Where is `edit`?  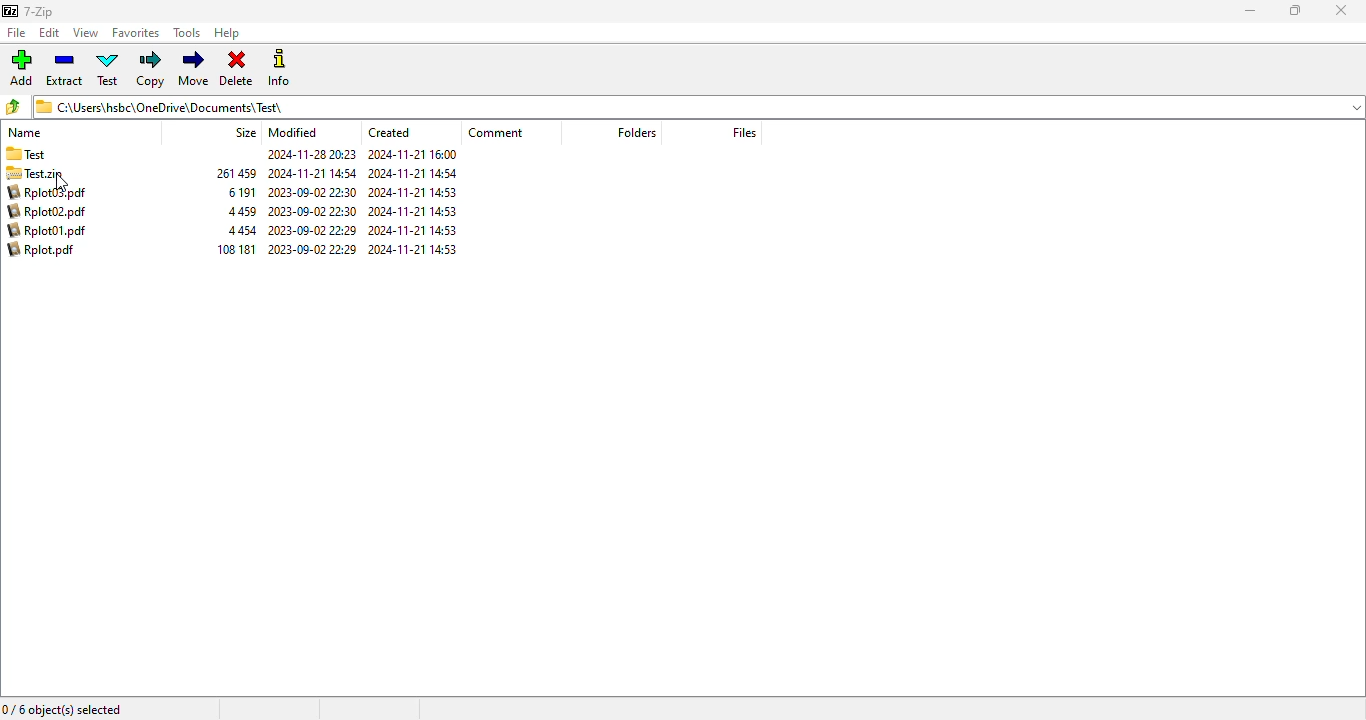 edit is located at coordinates (50, 33).